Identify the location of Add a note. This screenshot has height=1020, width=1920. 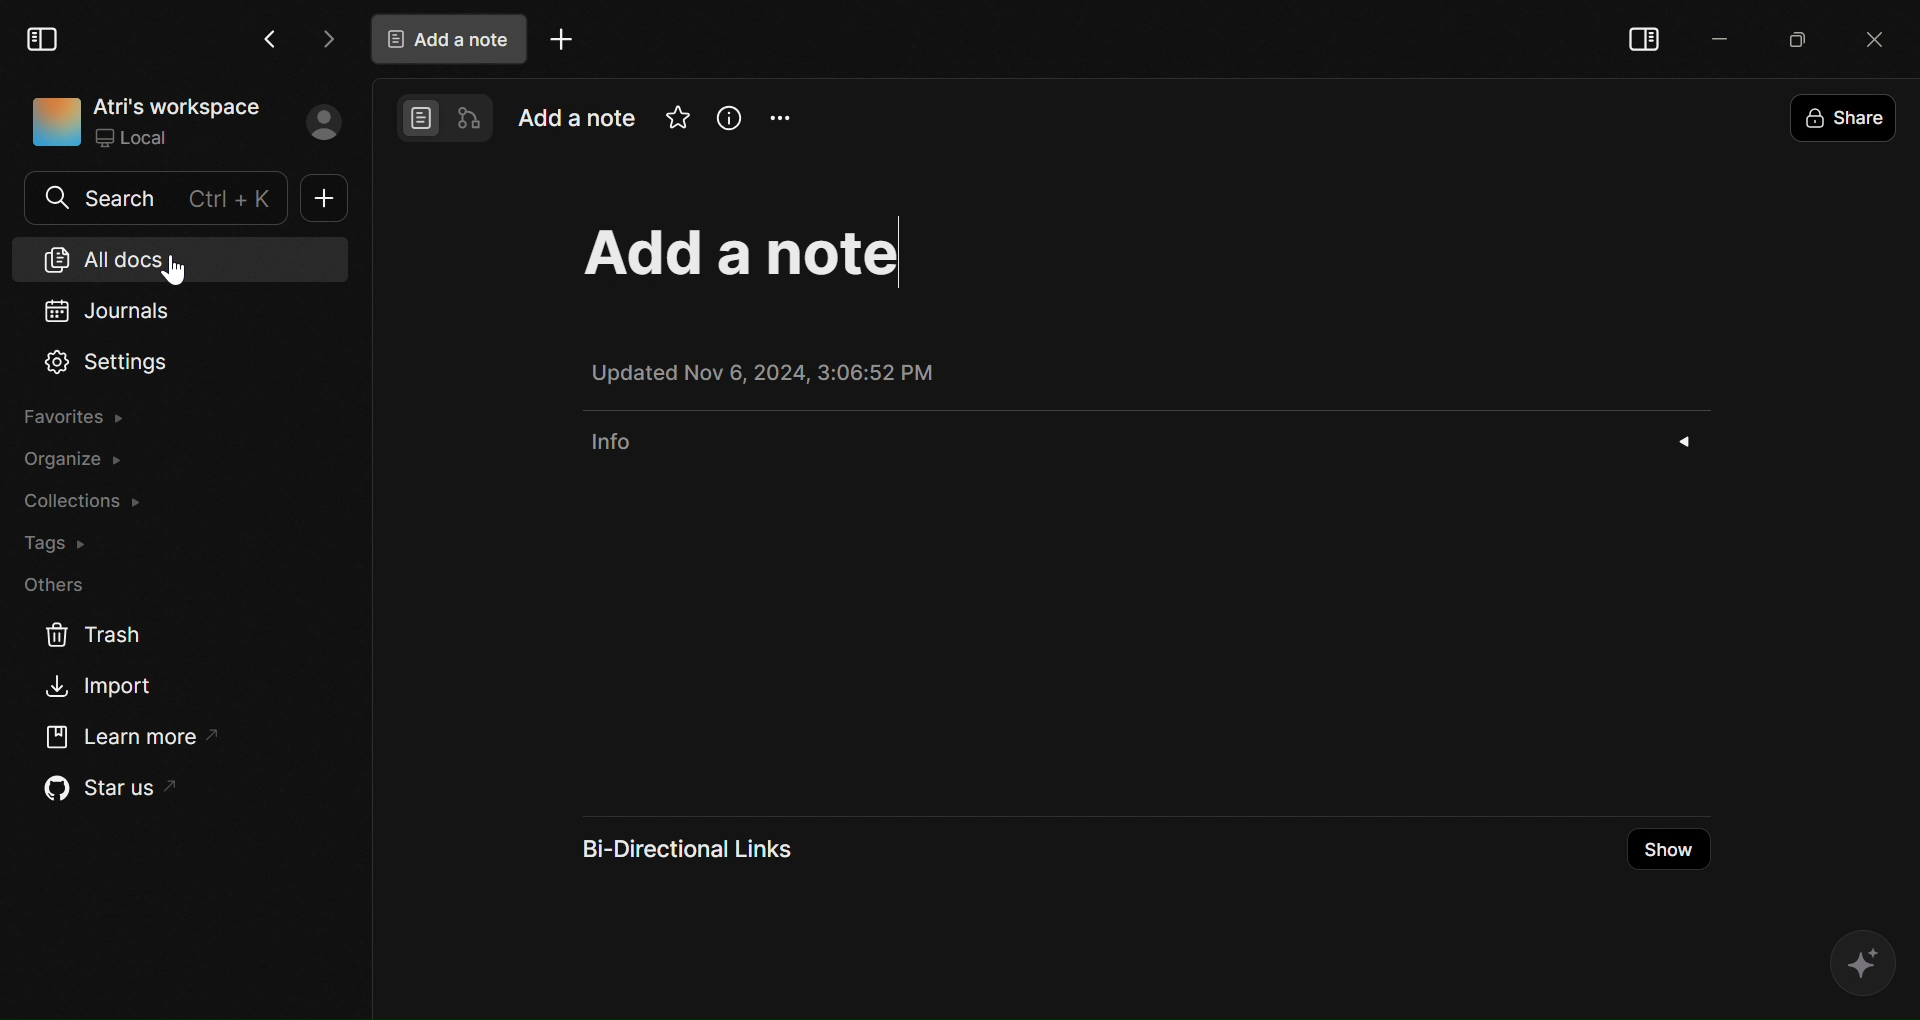
(451, 38).